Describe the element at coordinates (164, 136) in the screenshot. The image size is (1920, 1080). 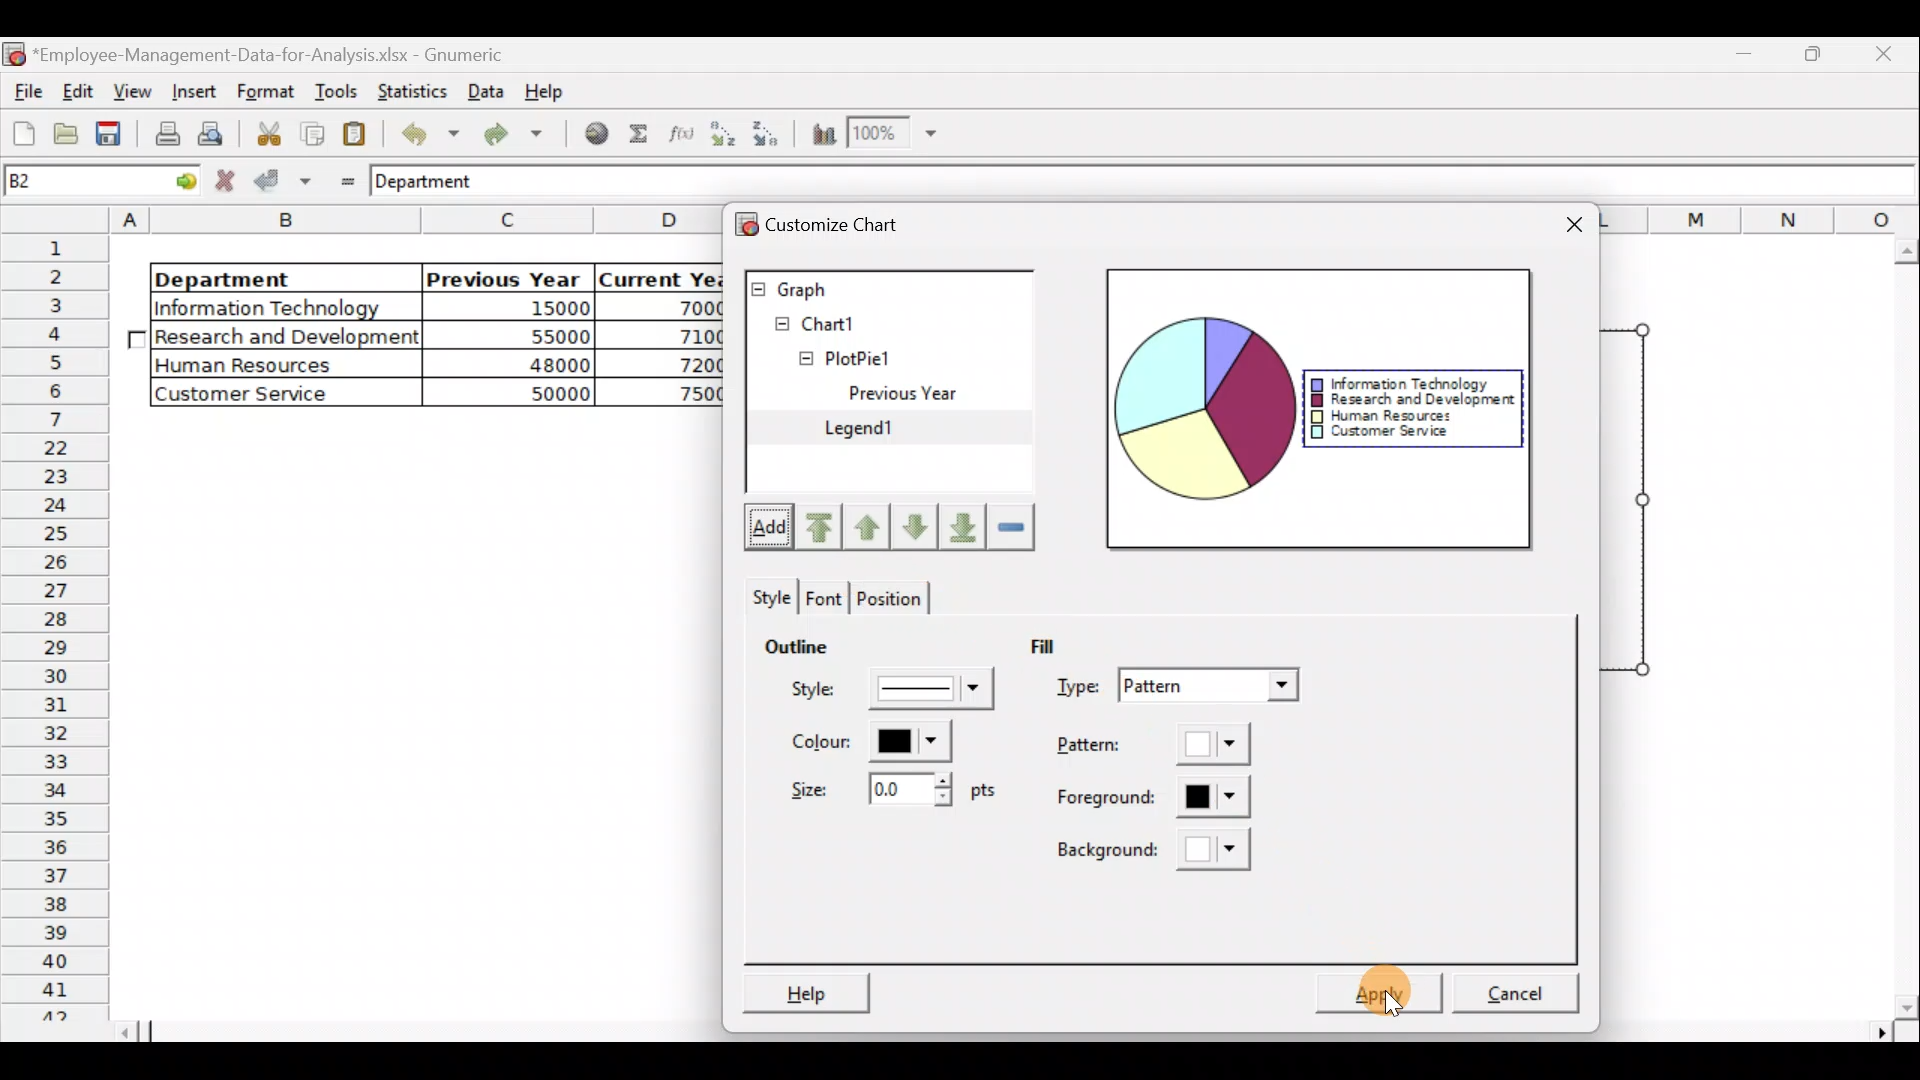
I see `Print current file` at that location.